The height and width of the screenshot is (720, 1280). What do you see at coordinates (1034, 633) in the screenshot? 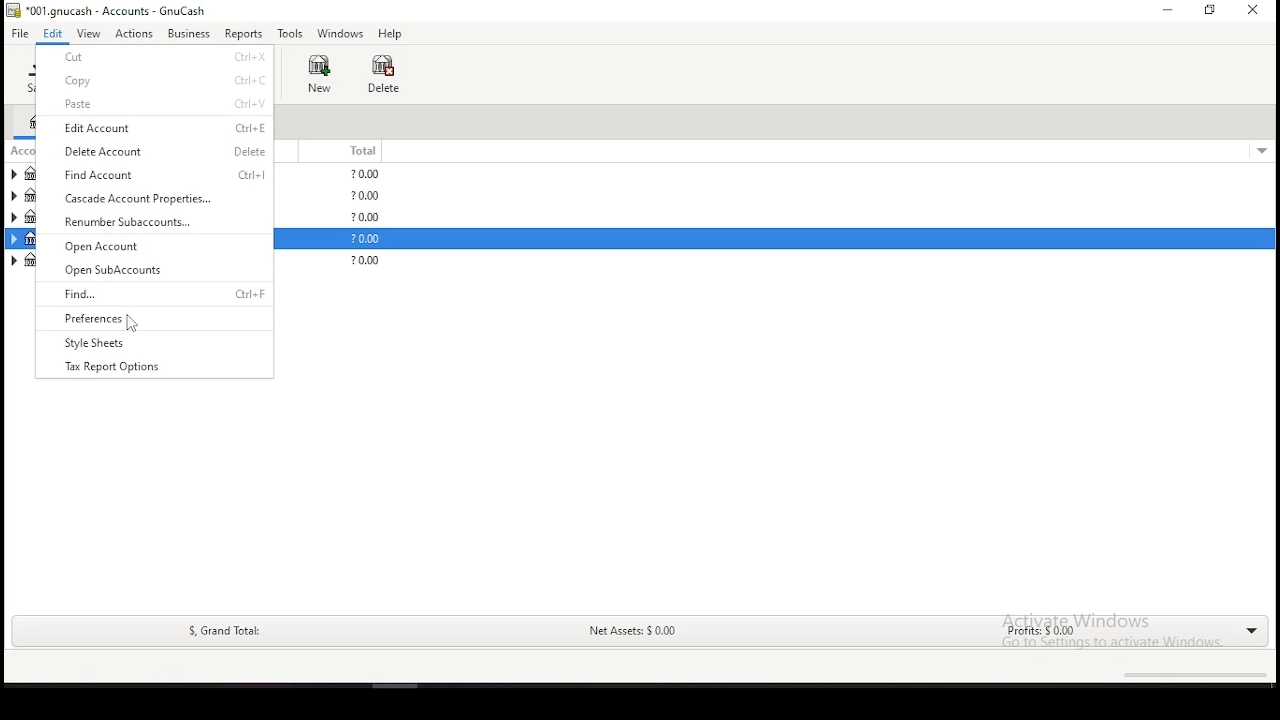
I see `profits: $ 0.00` at bounding box center [1034, 633].